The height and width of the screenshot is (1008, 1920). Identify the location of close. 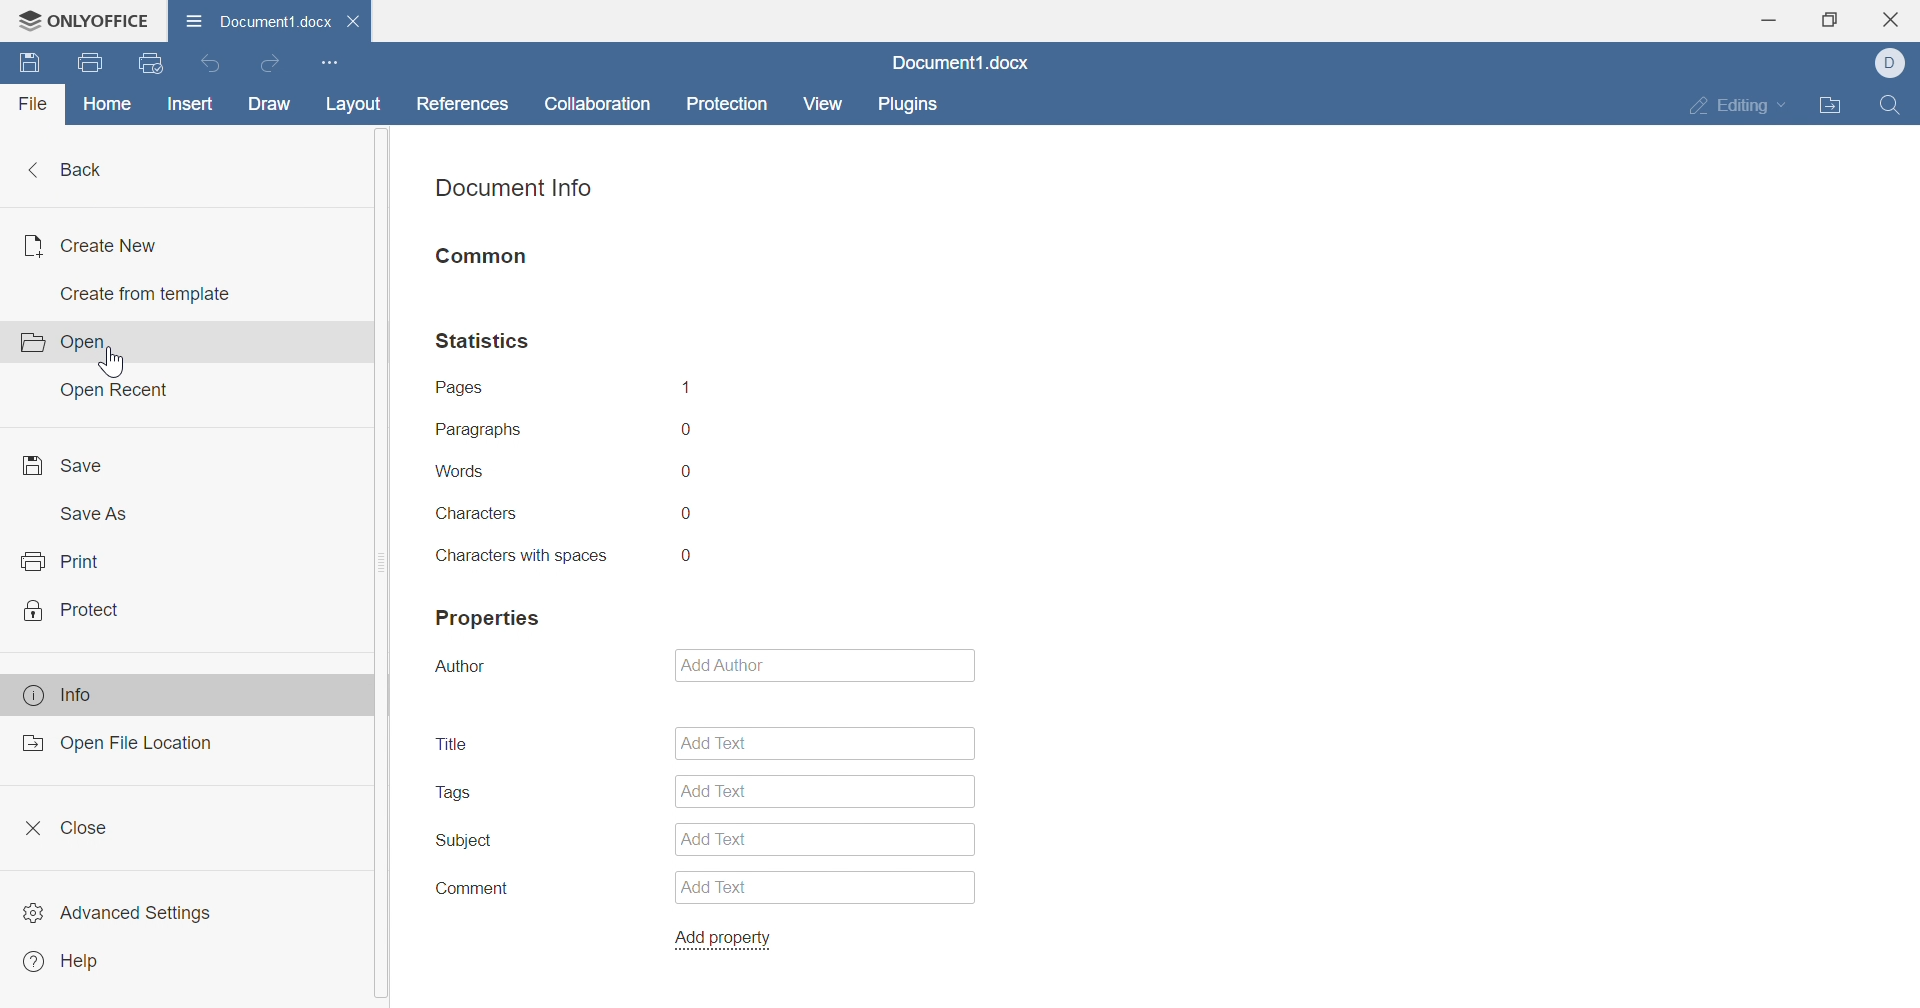
(355, 20).